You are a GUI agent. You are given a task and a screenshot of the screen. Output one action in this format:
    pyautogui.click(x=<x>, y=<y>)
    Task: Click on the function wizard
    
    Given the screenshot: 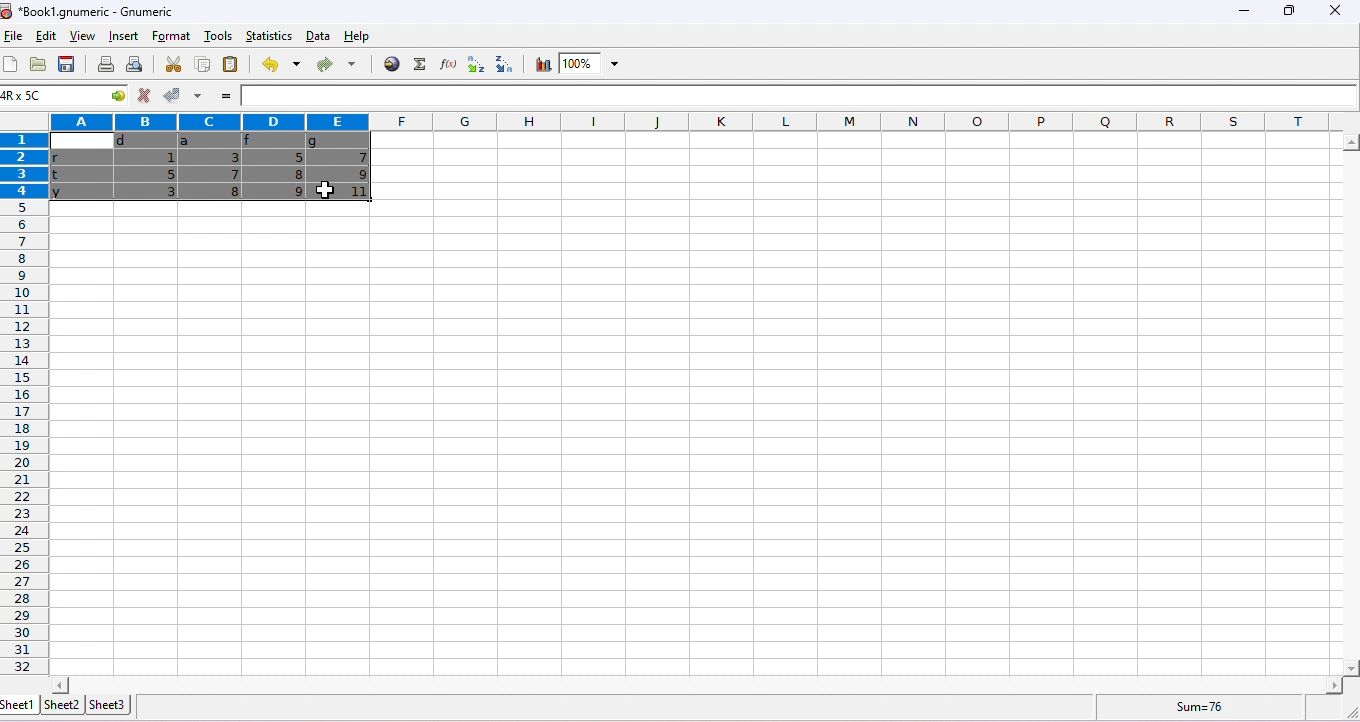 What is the action you would take?
    pyautogui.click(x=445, y=64)
    